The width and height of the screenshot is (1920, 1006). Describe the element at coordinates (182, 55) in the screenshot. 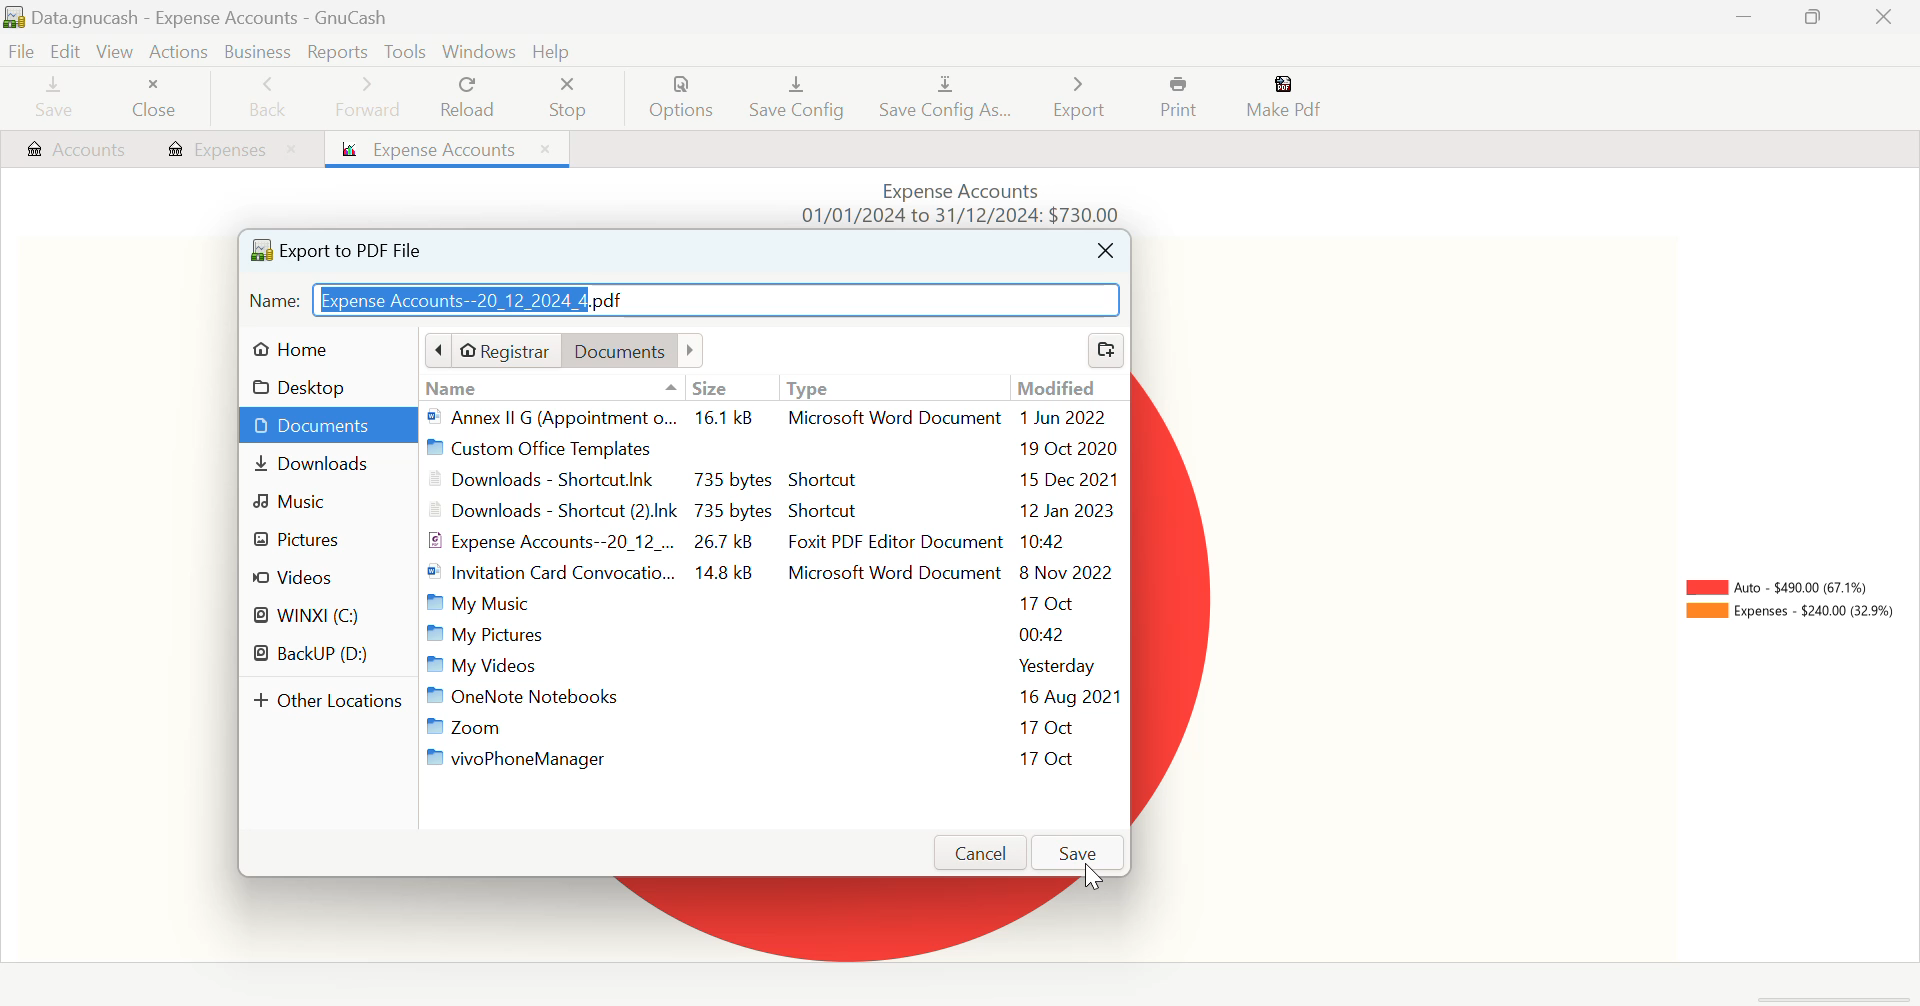

I see `Actions` at that location.